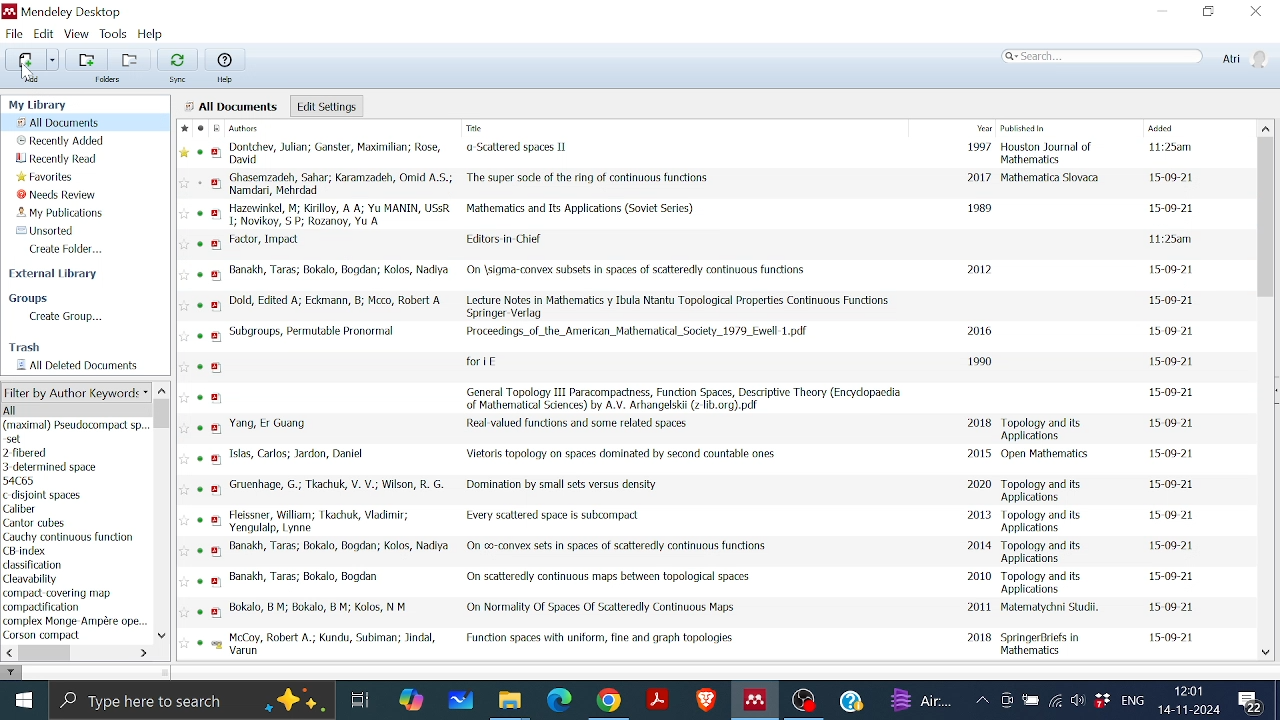  What do you see at coordinates (1164, 127) in the screenshot?
I see `Added` at bounding box center [1164, 127].